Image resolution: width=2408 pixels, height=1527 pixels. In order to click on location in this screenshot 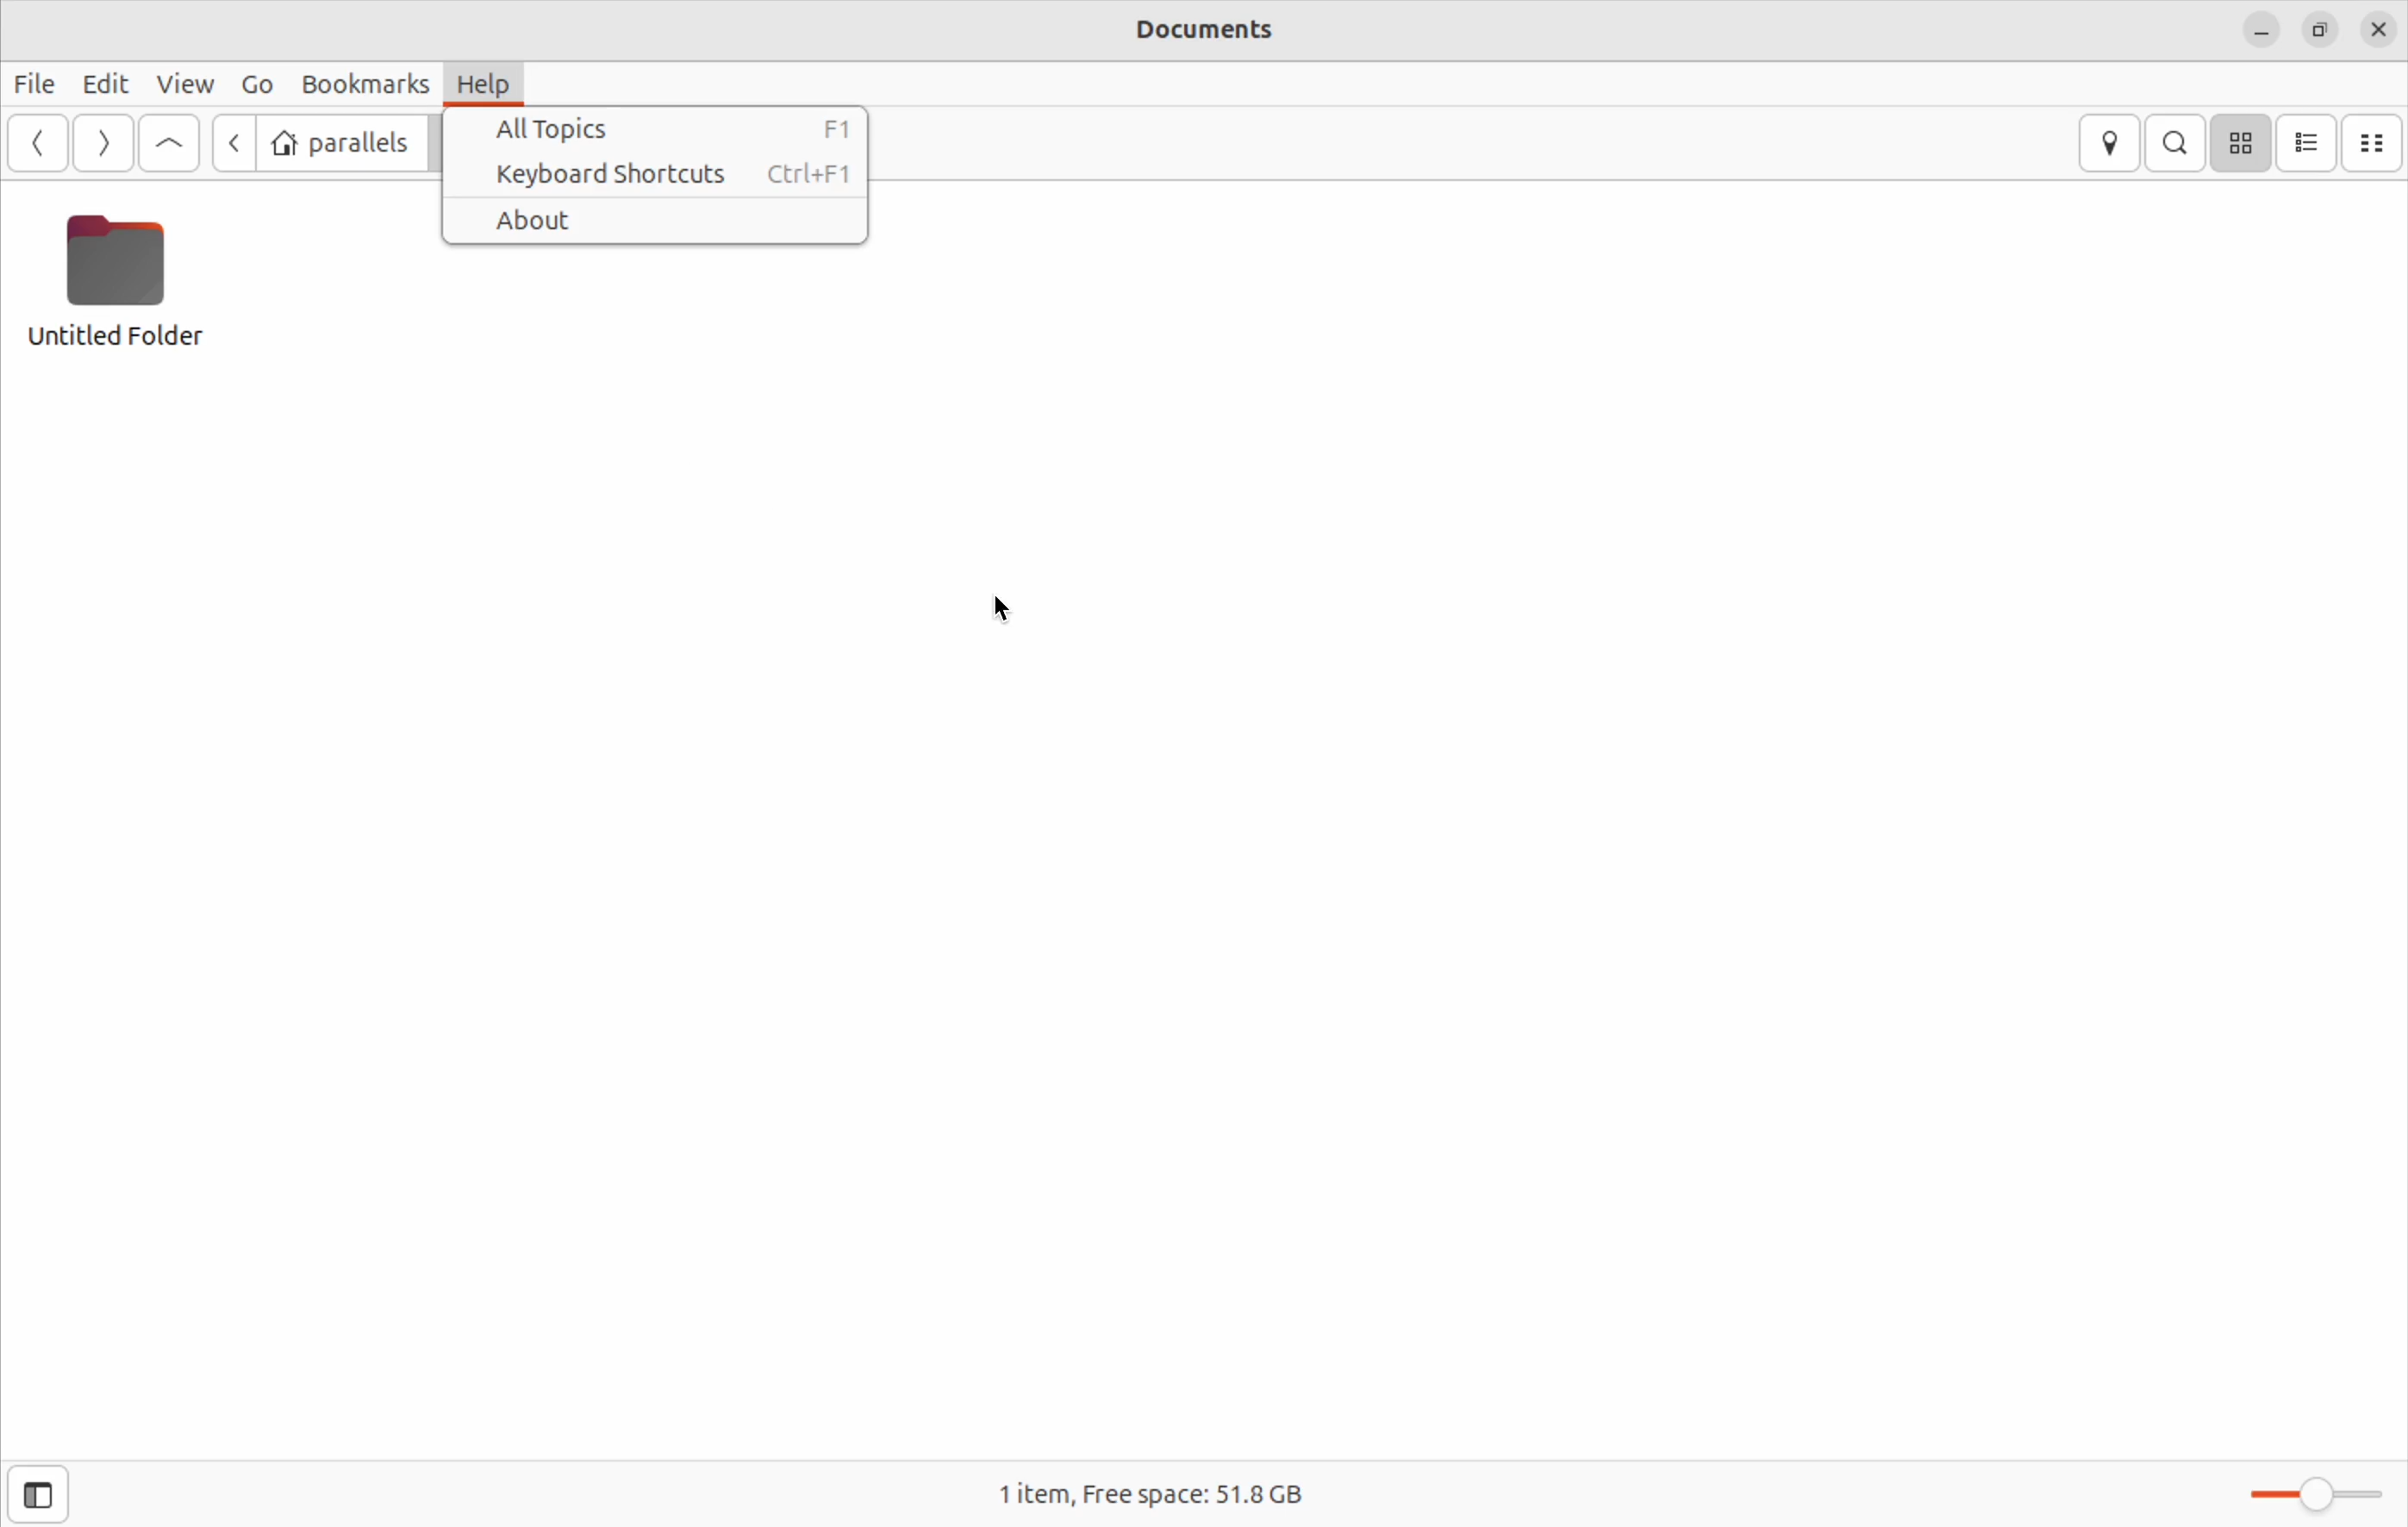, I will do `click(2105, 143)`.